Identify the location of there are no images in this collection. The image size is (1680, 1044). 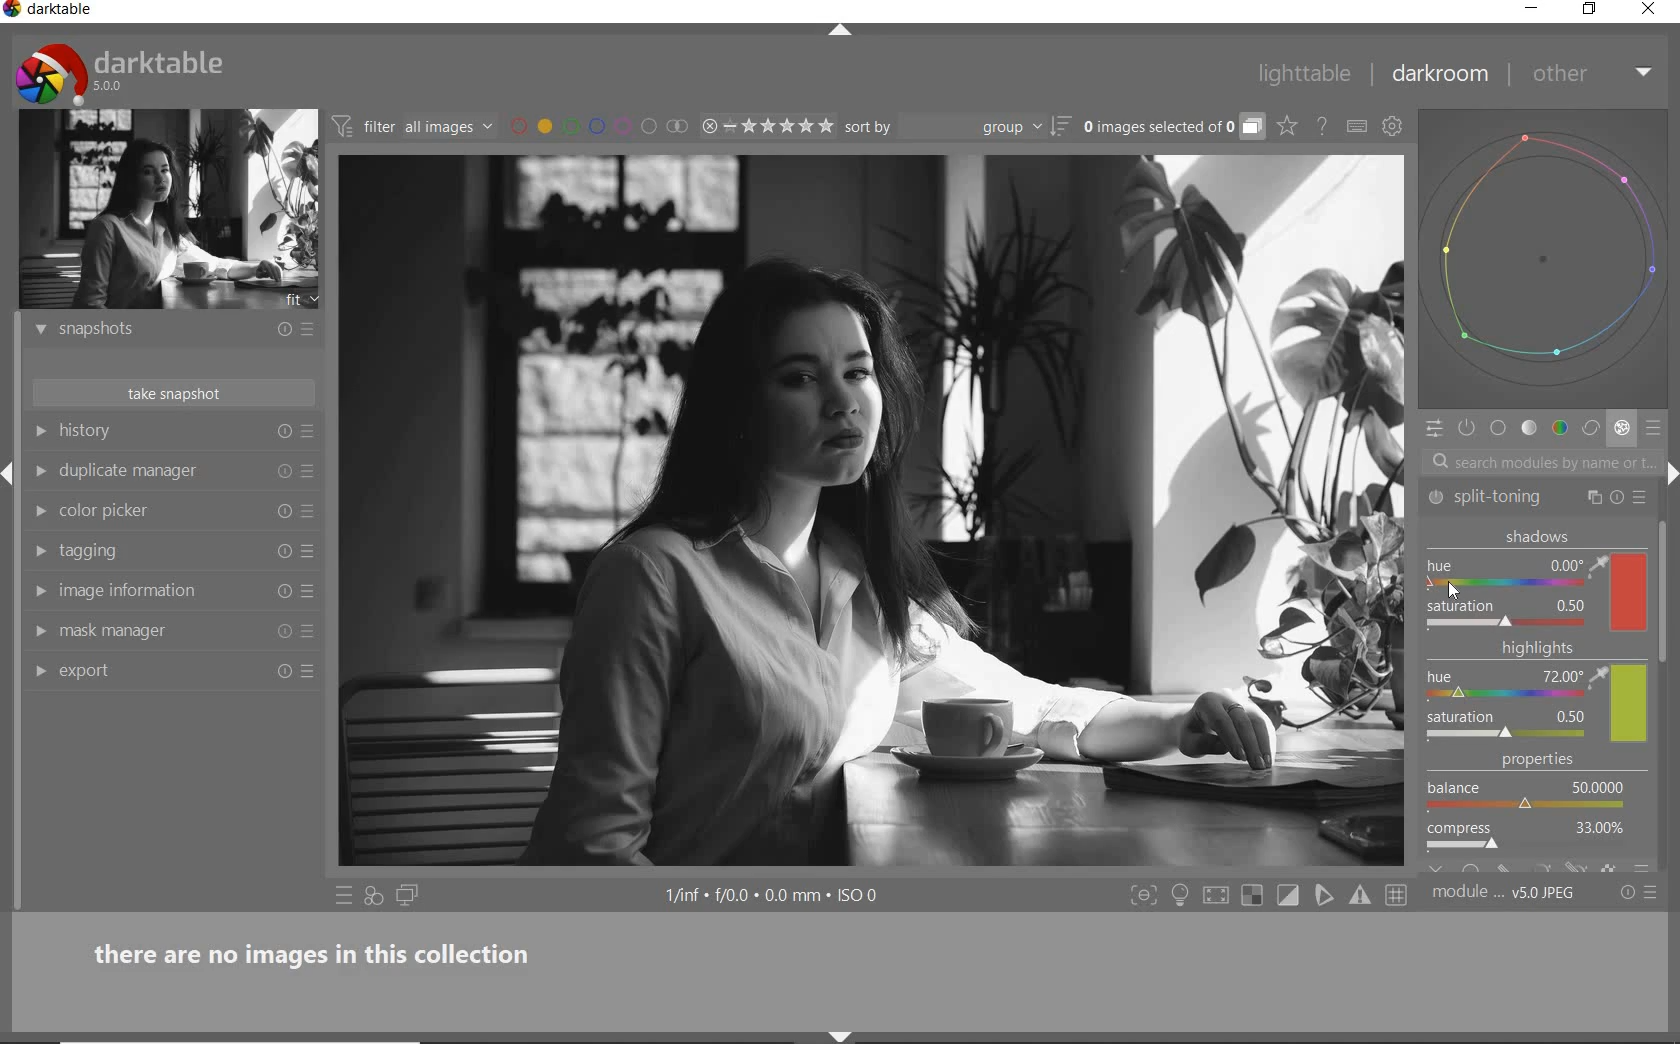
(323, 951).